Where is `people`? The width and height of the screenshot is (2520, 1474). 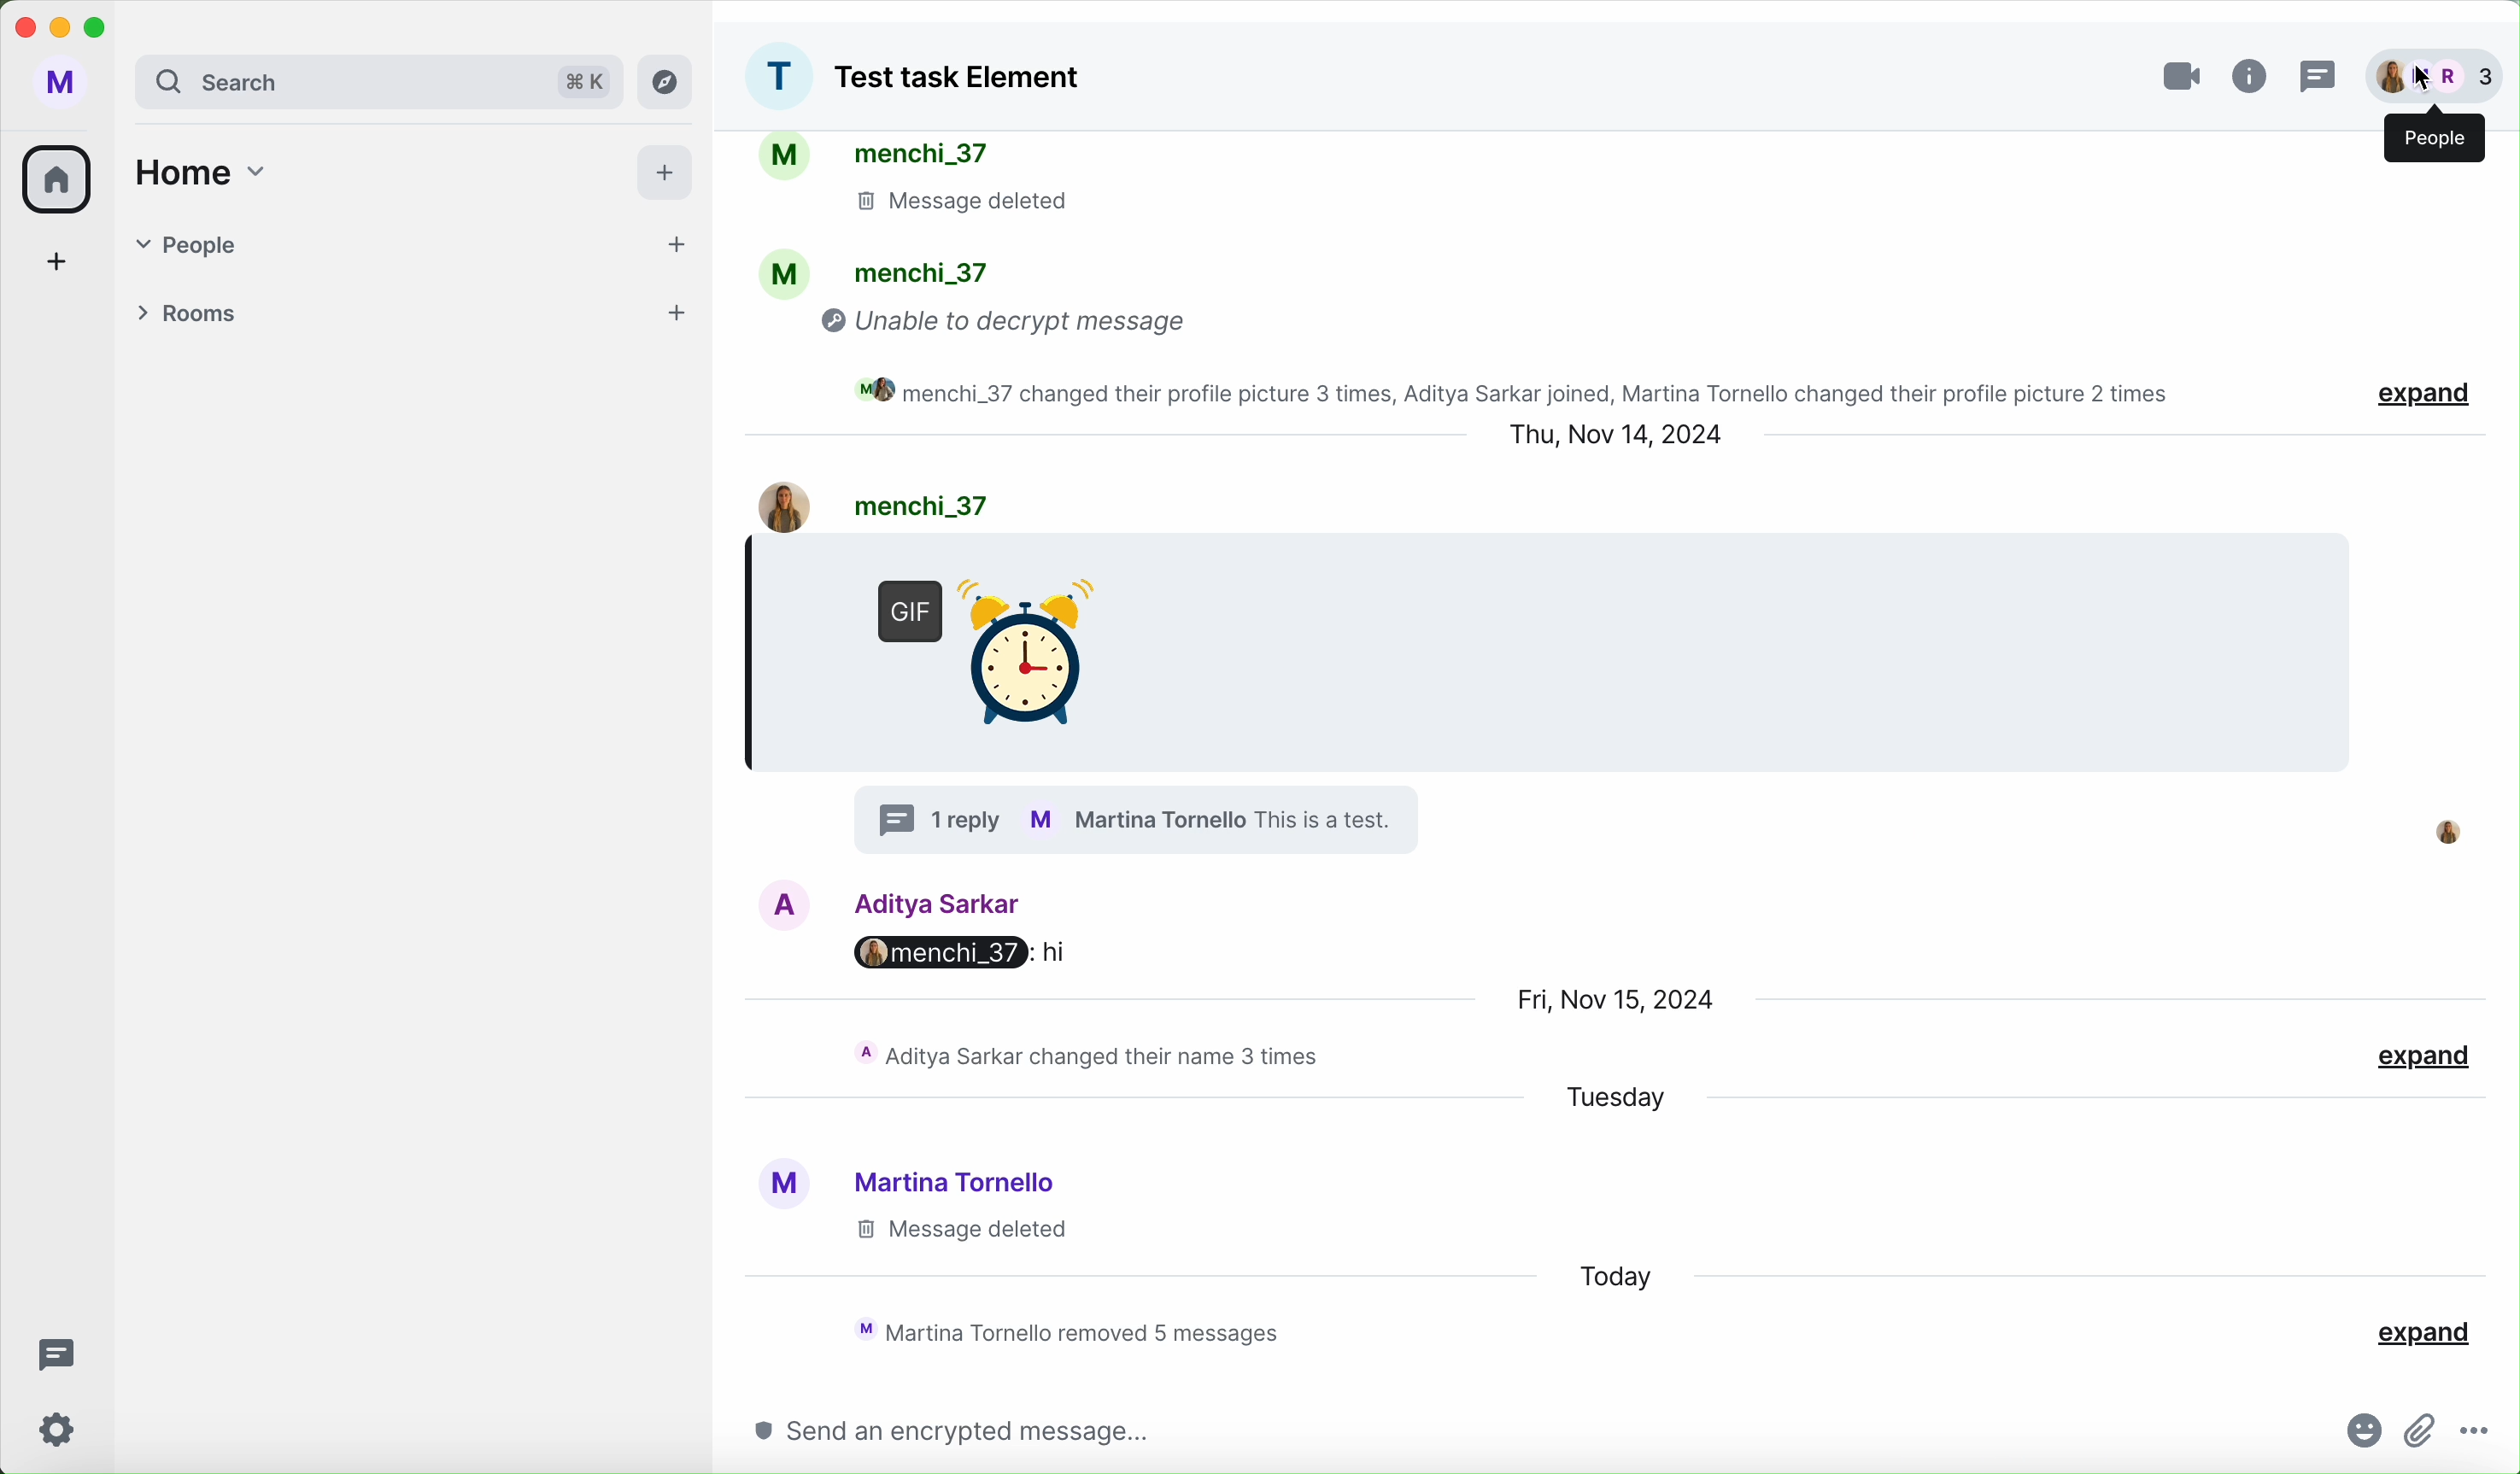 people is located at coordinates (2433, 138).